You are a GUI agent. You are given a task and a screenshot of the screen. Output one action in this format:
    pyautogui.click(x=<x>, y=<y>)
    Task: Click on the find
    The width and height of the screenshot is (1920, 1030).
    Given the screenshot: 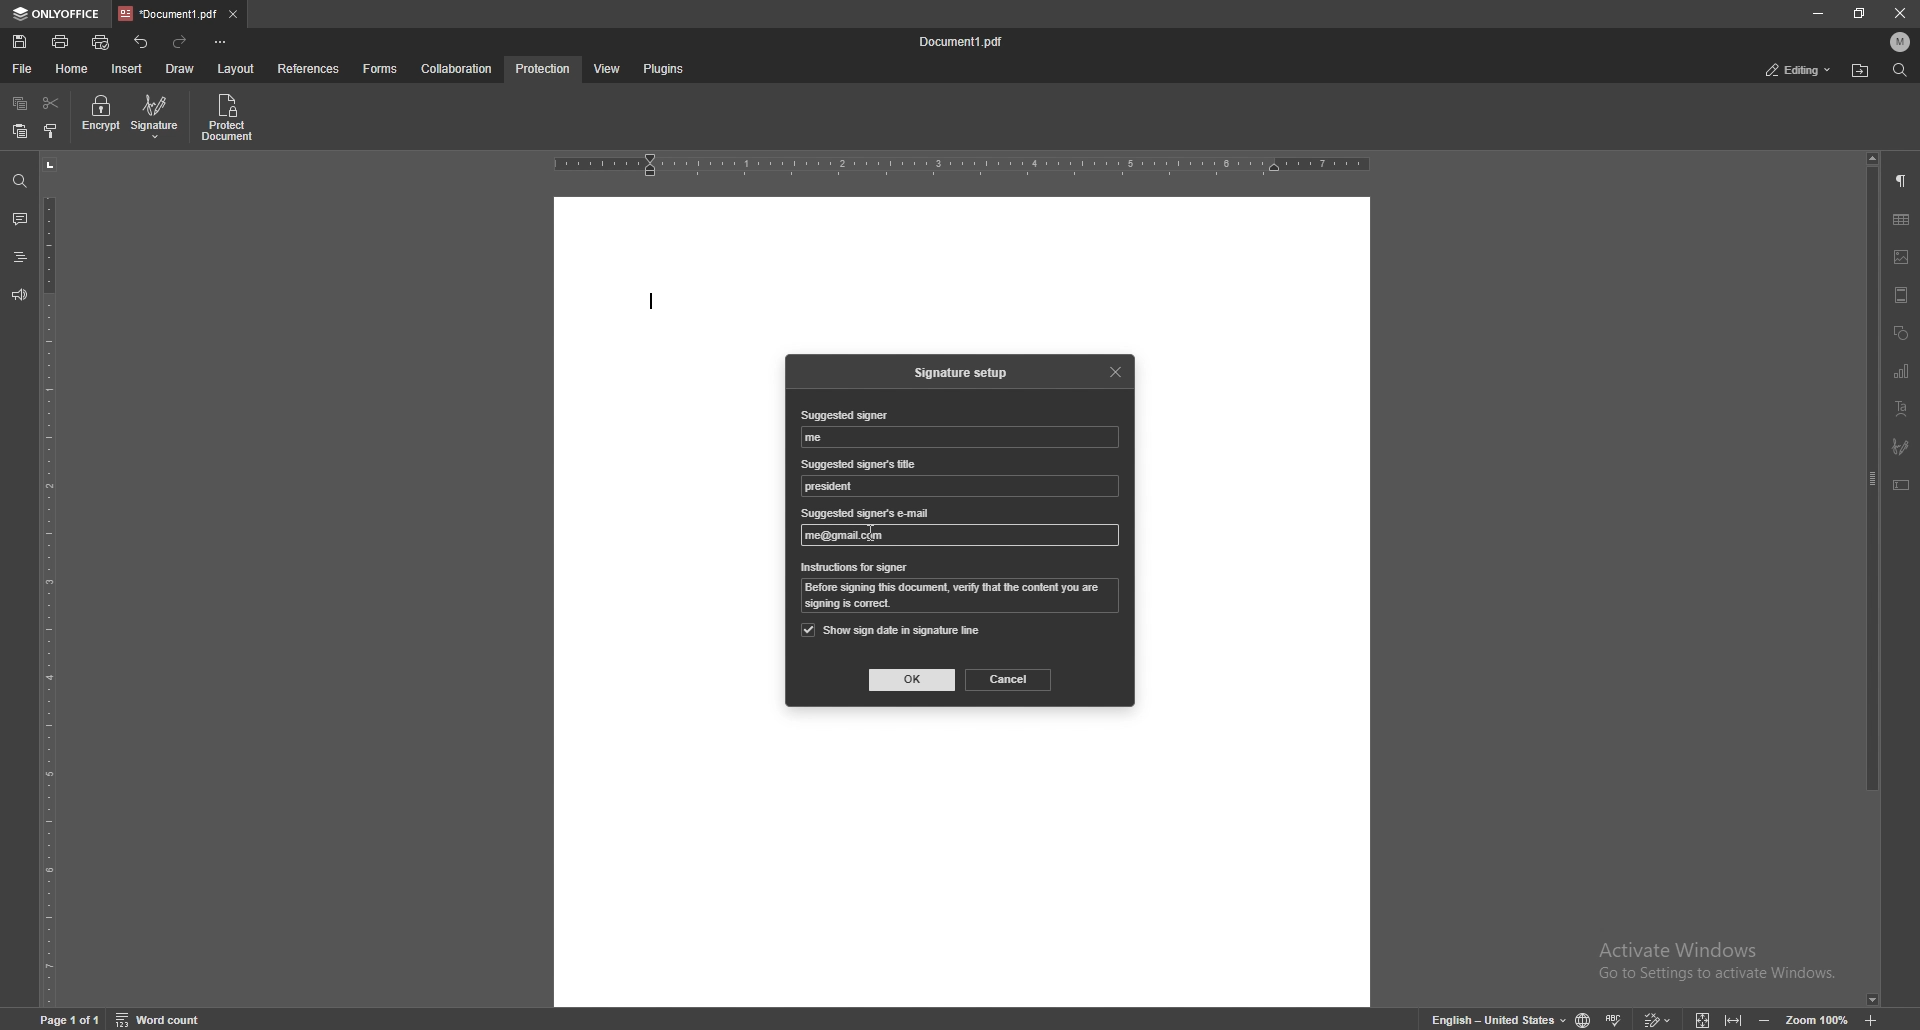 What is the action you would take?
    pyautogui.click(x=20, y=182)
    